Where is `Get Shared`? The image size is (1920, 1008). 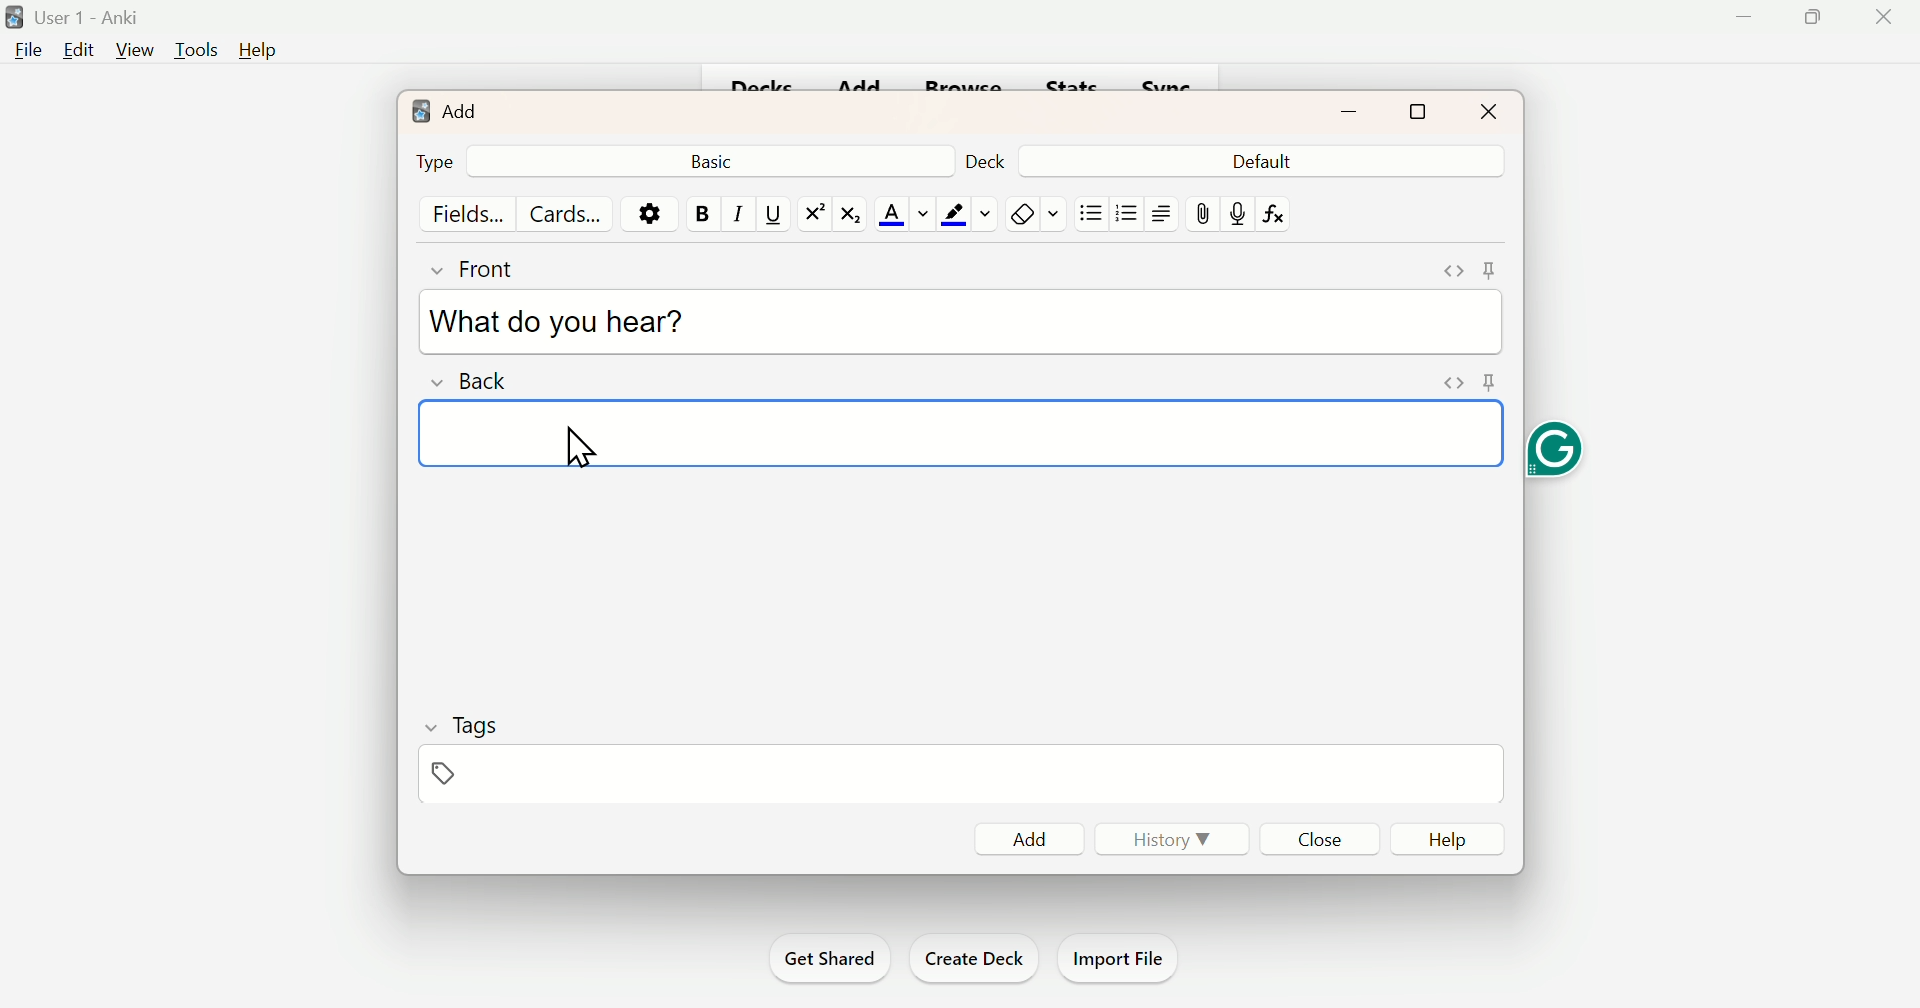 Get Shared is located at coordinates (827, 955).